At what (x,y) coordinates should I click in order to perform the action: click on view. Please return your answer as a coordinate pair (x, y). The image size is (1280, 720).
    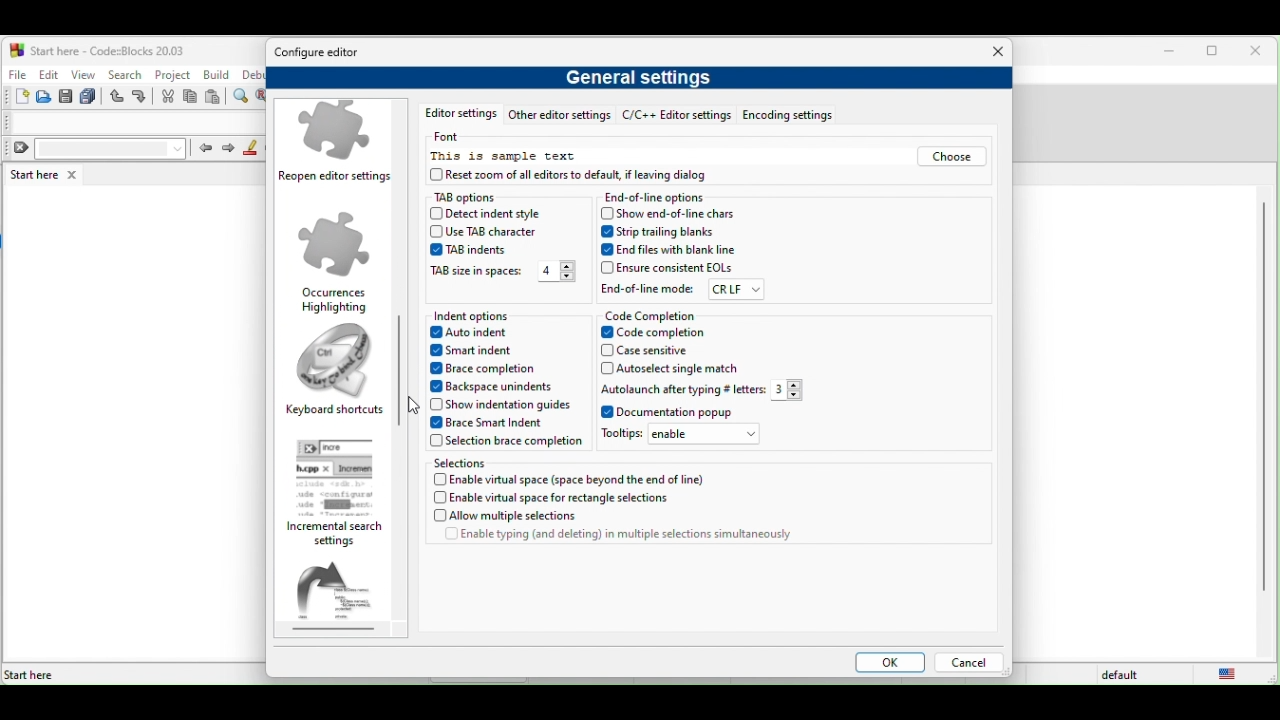
    Looking at the image, I should click on (84, 74).